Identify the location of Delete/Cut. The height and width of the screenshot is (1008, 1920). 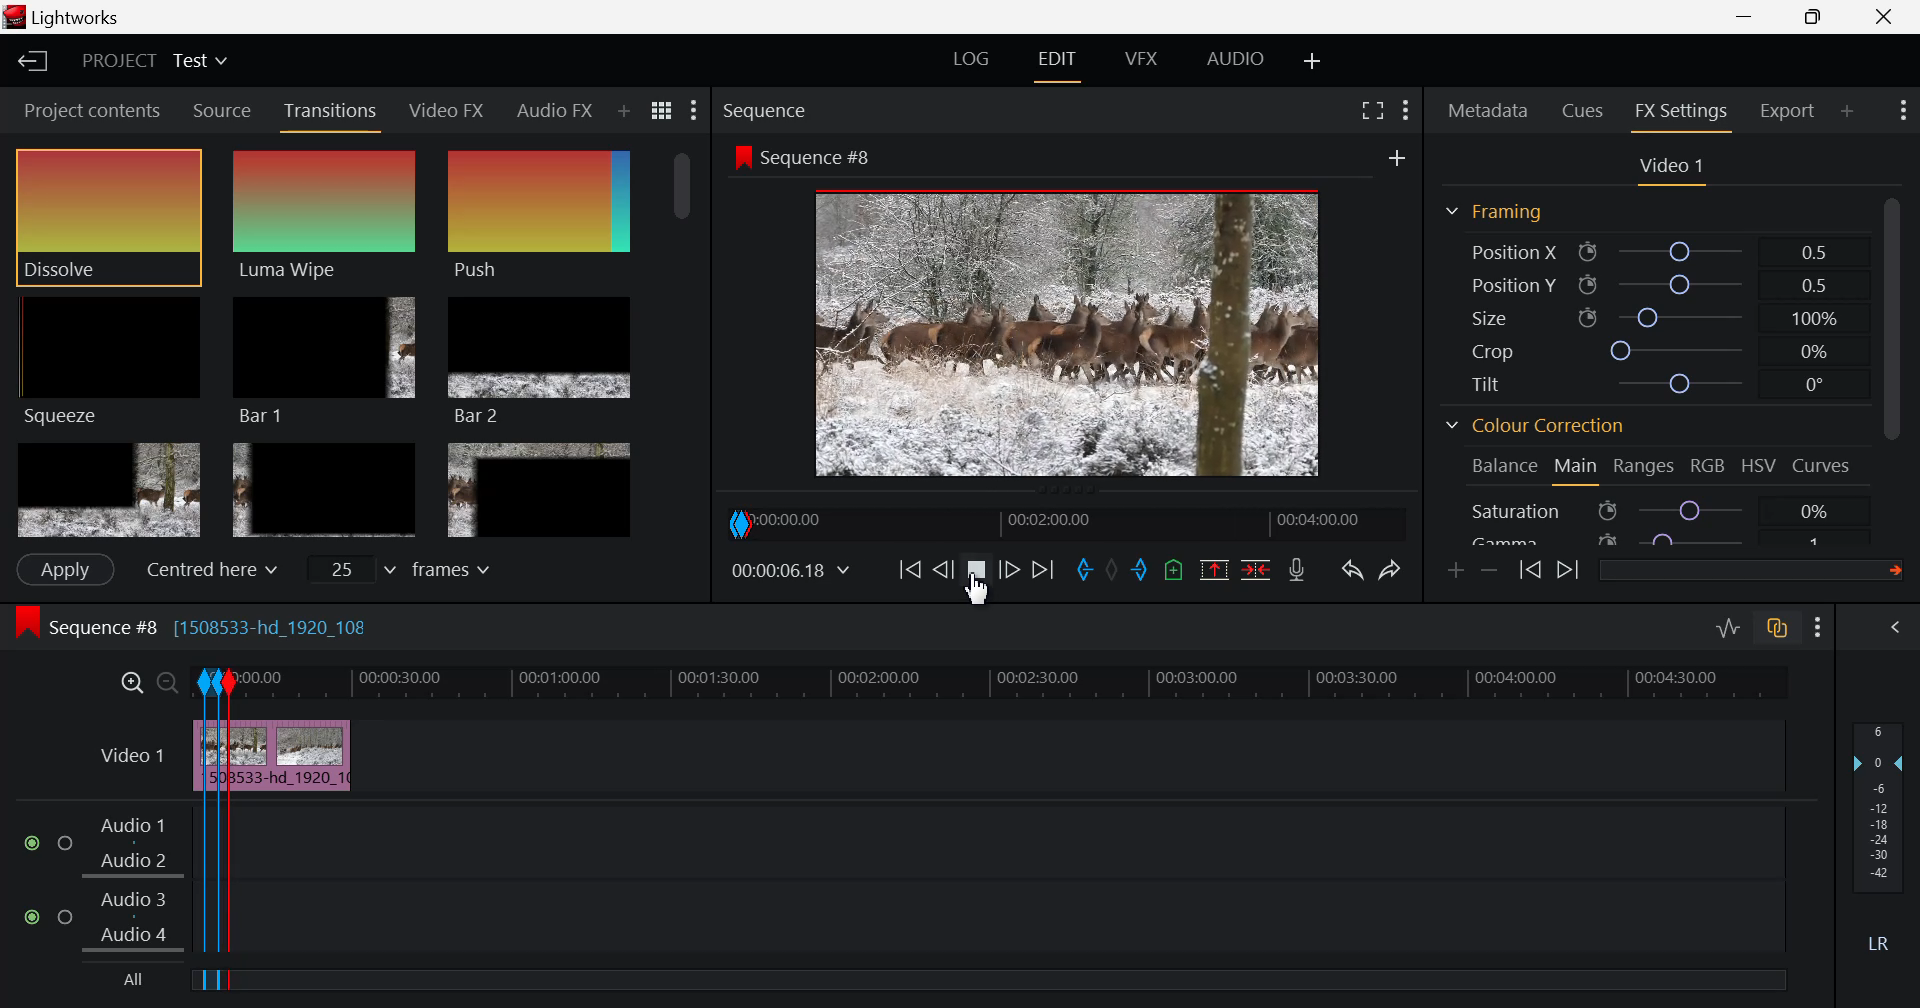
(1256, 567).